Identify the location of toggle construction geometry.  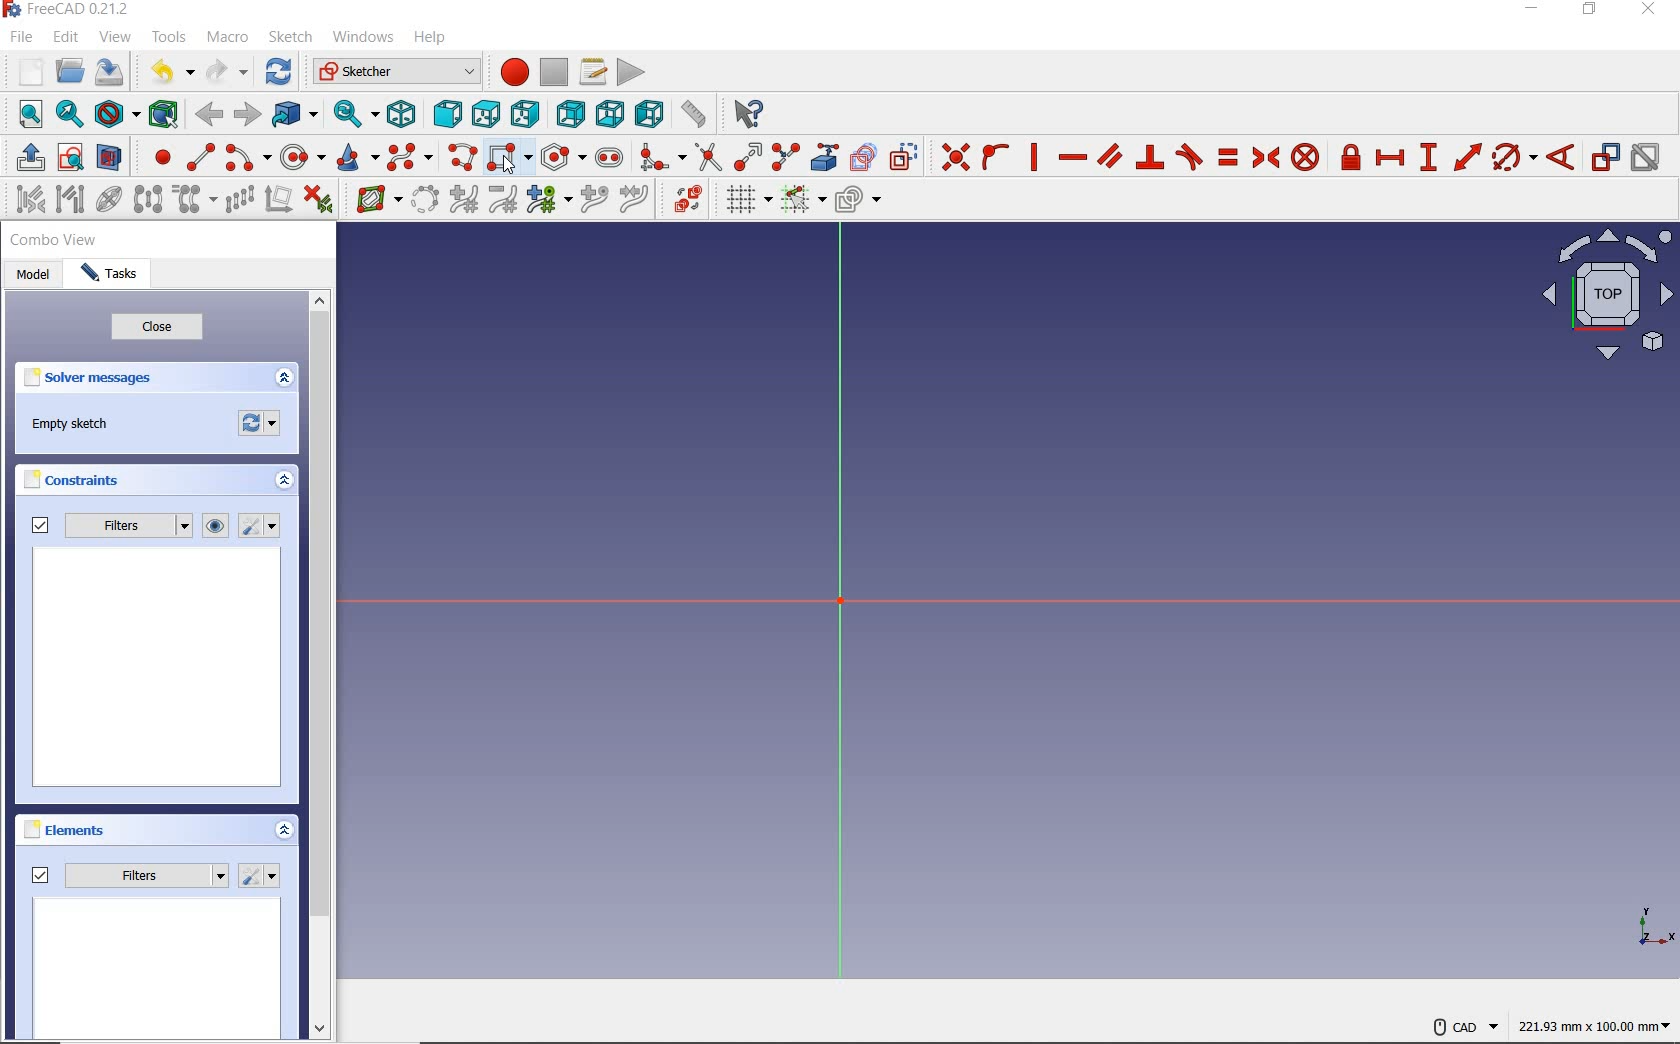
(903, 155).